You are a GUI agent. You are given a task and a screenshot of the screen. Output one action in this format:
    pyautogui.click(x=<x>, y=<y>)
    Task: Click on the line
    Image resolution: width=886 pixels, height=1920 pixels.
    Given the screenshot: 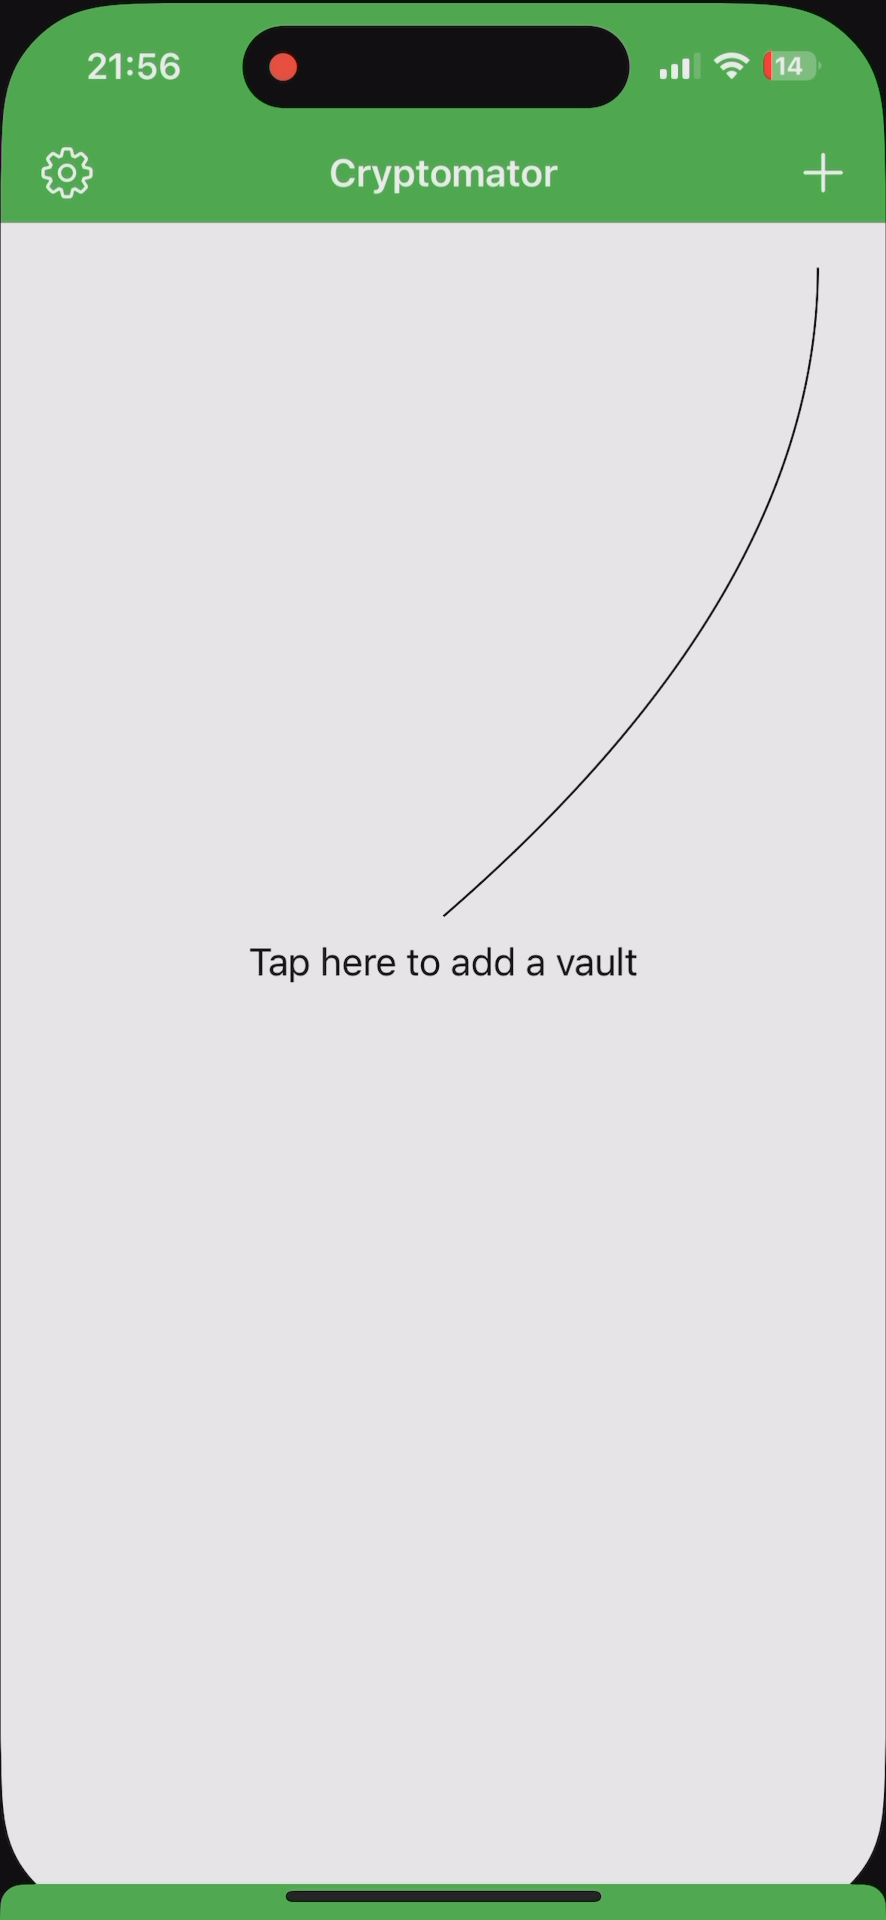 What is the action you would take?
    pyautogui.click(x=629, y=583)
    